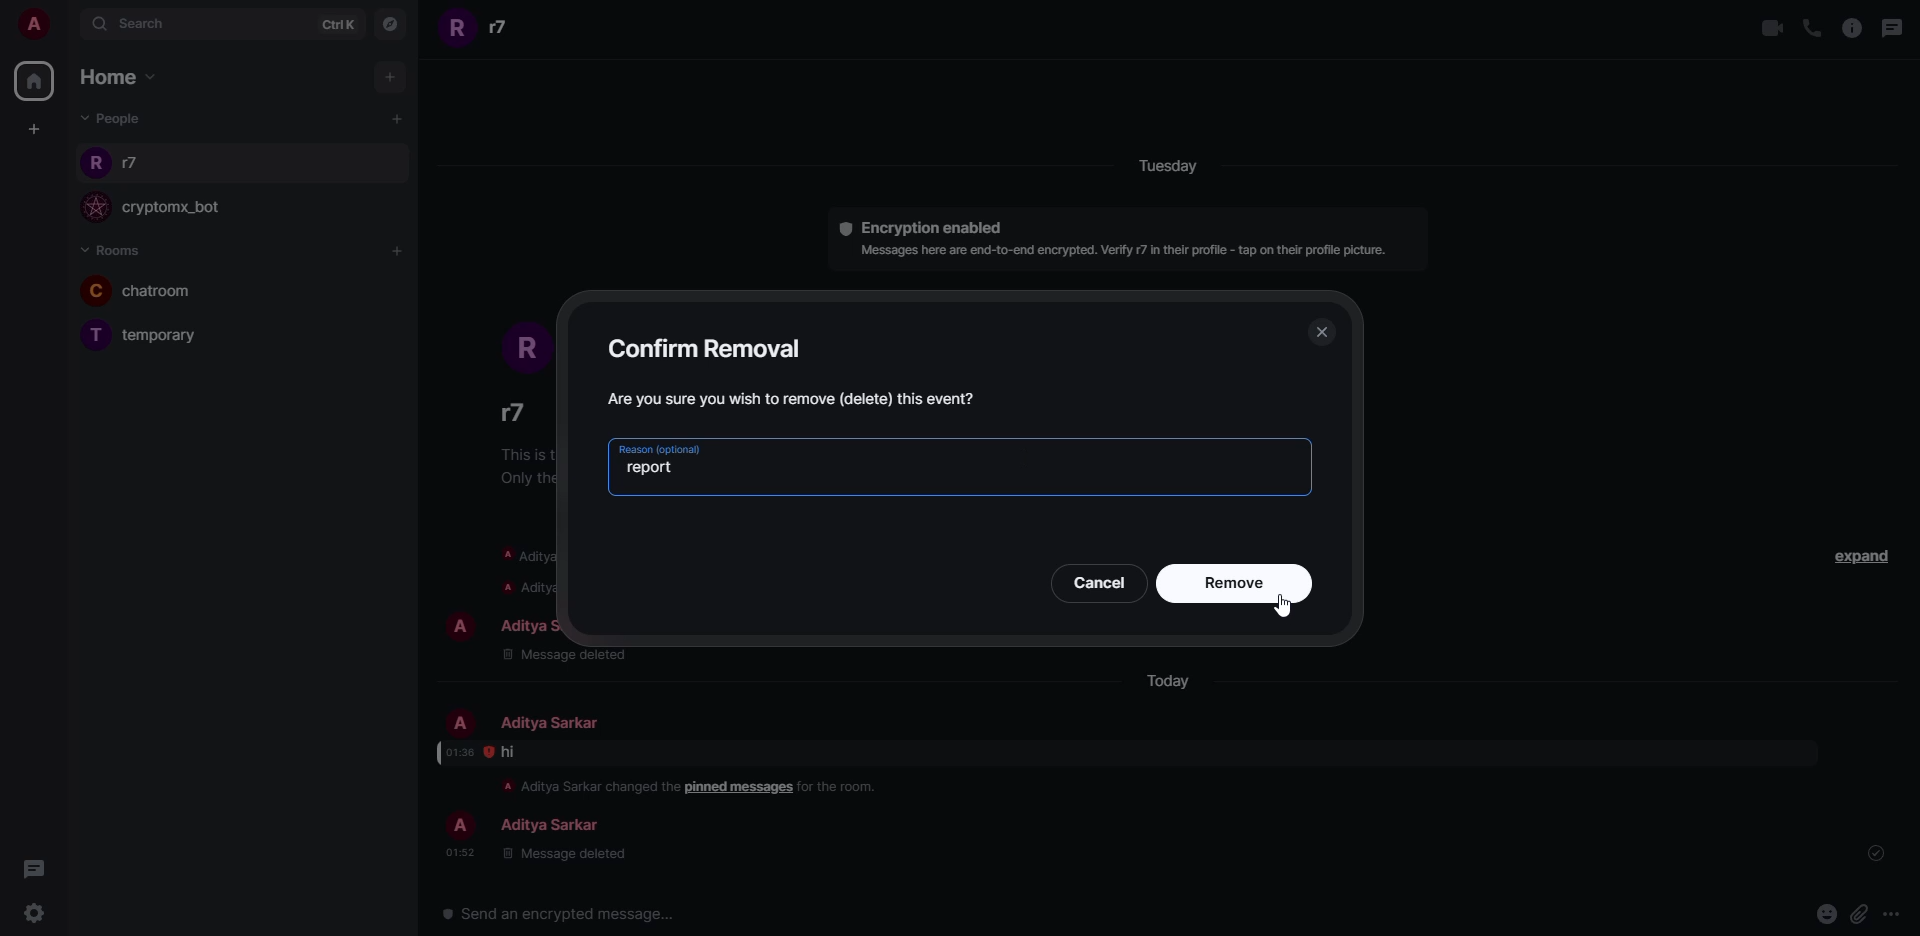  Describe the element at coordinates (1851, 28) in the screenshot. I see `info` at that location.